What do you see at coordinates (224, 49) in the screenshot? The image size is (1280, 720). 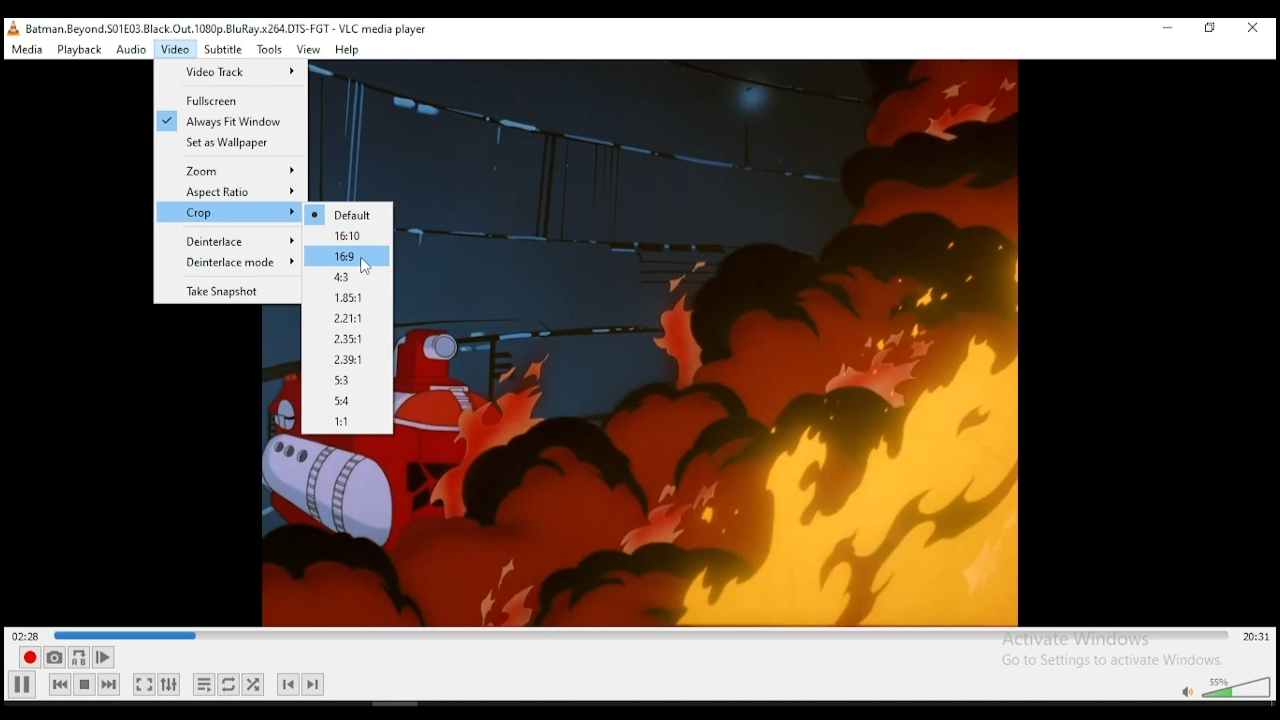 I see `subtitle` at bounding box center [224, 49].